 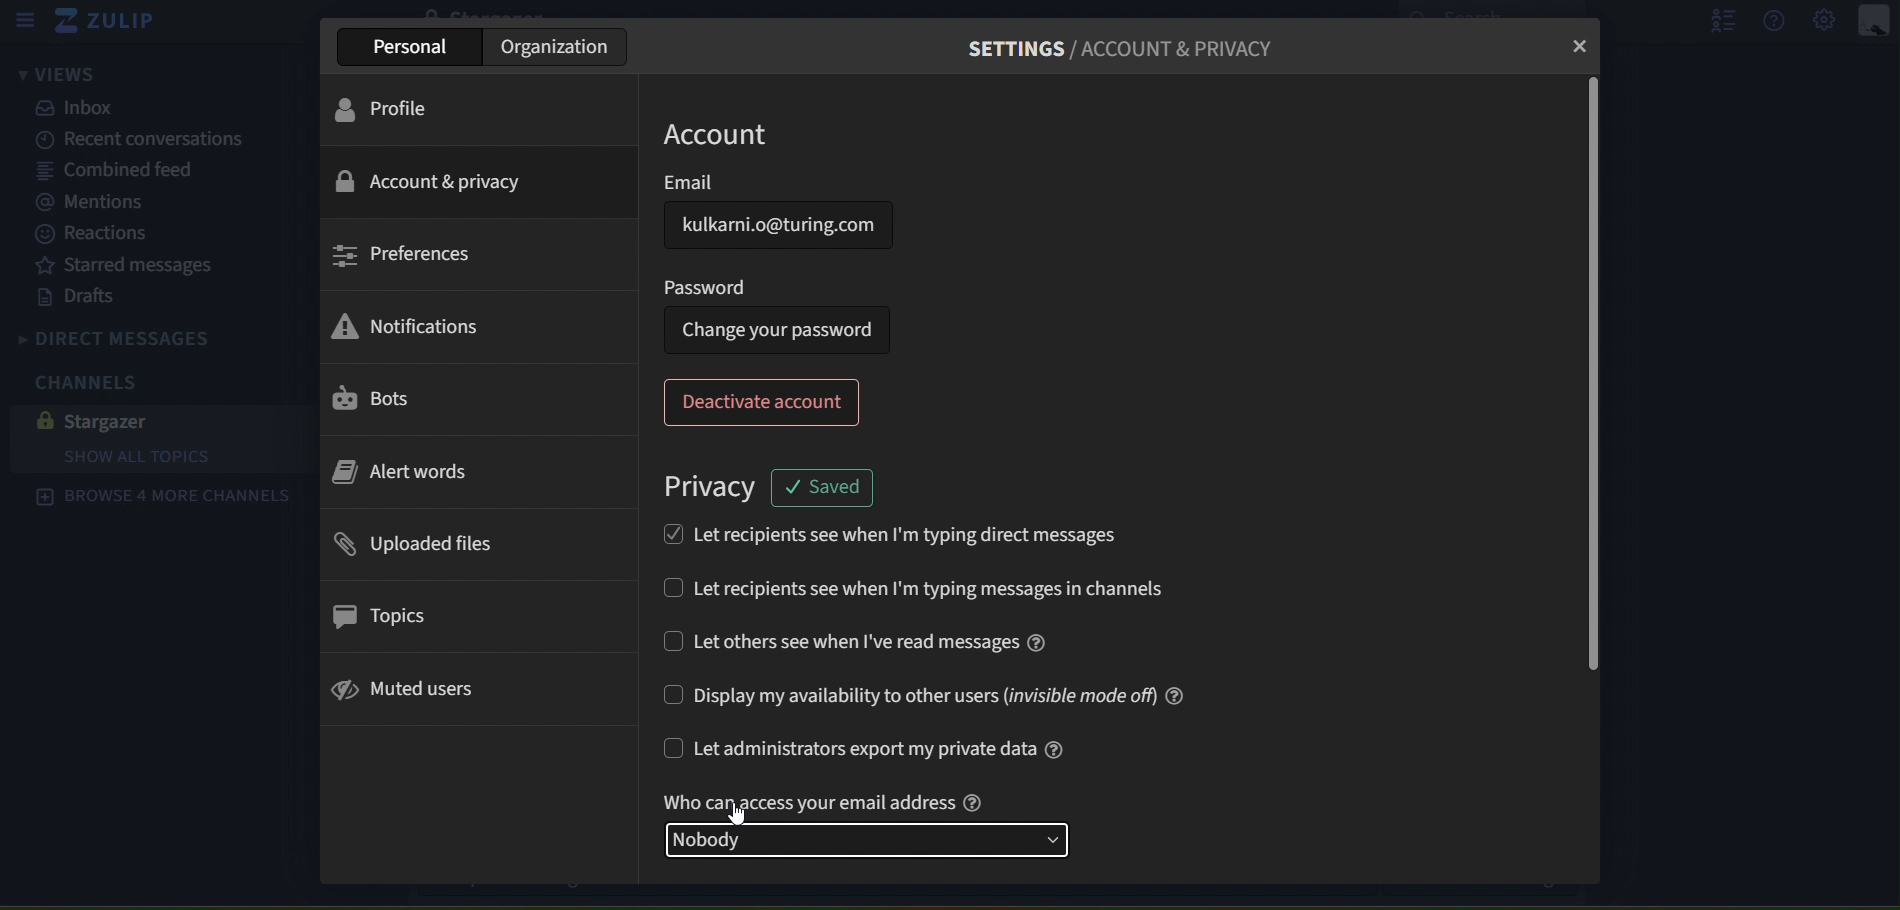 I want to click on notifications, so click(x=405, y=328).